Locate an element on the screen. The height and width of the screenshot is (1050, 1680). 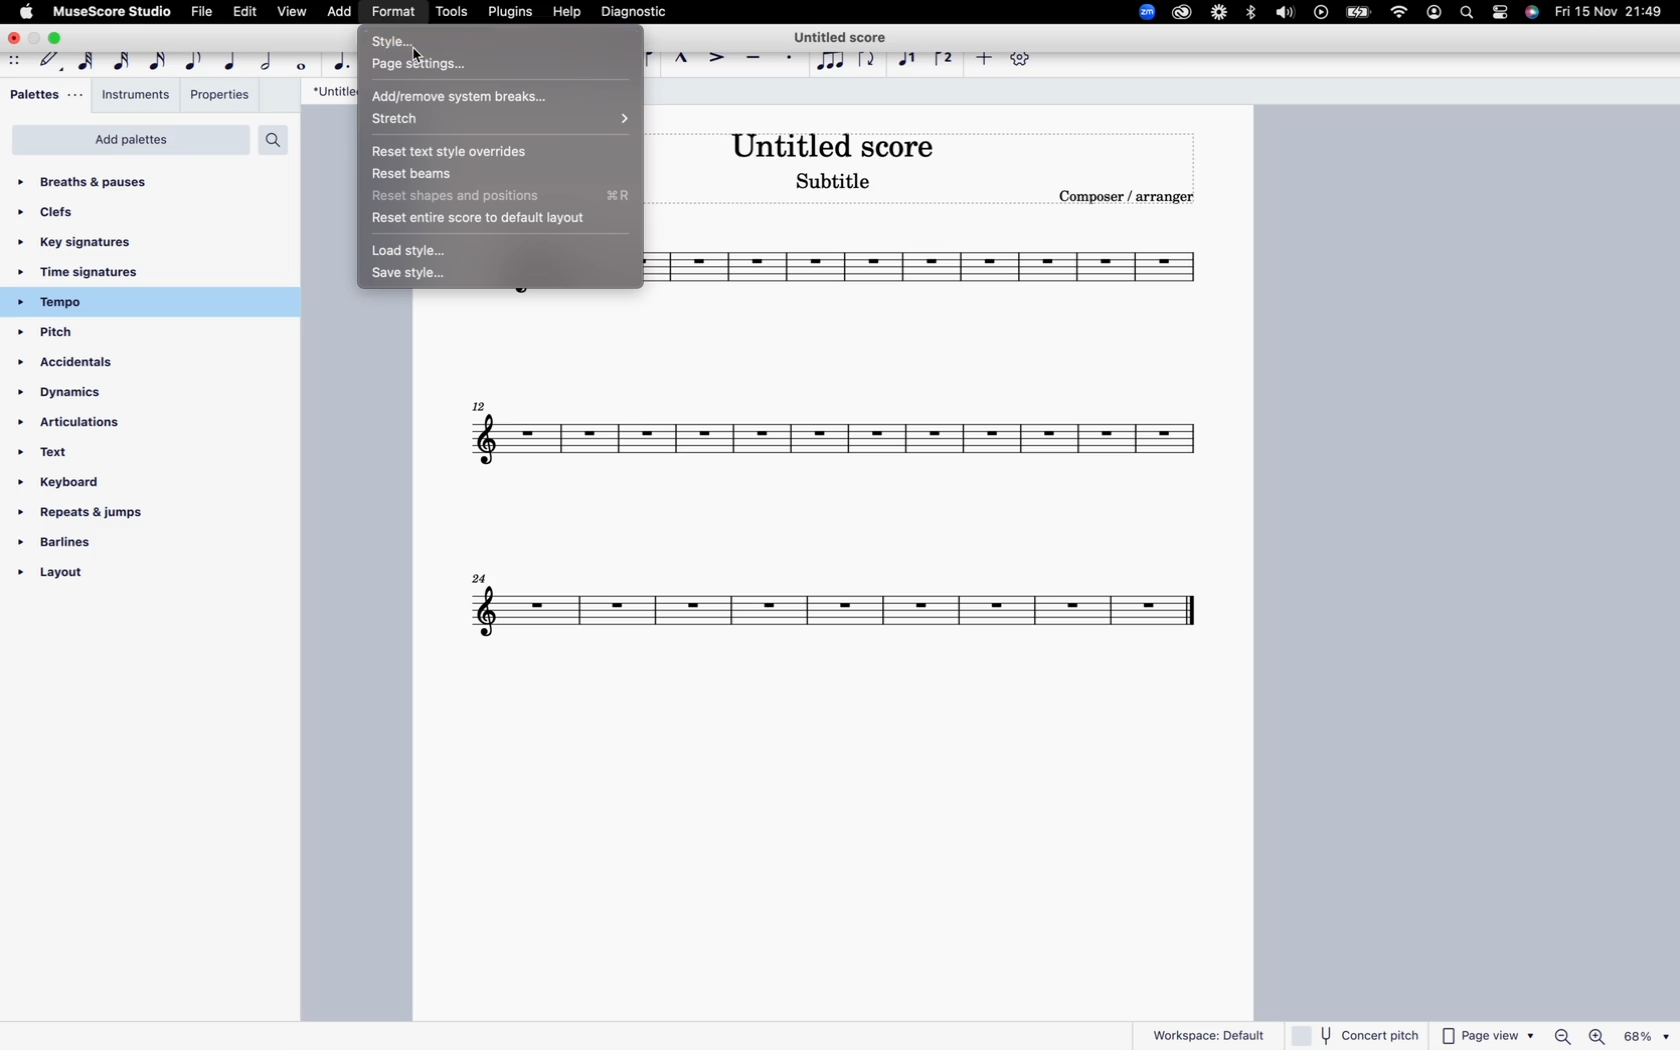
barlines is located at coordinates (92, 548).